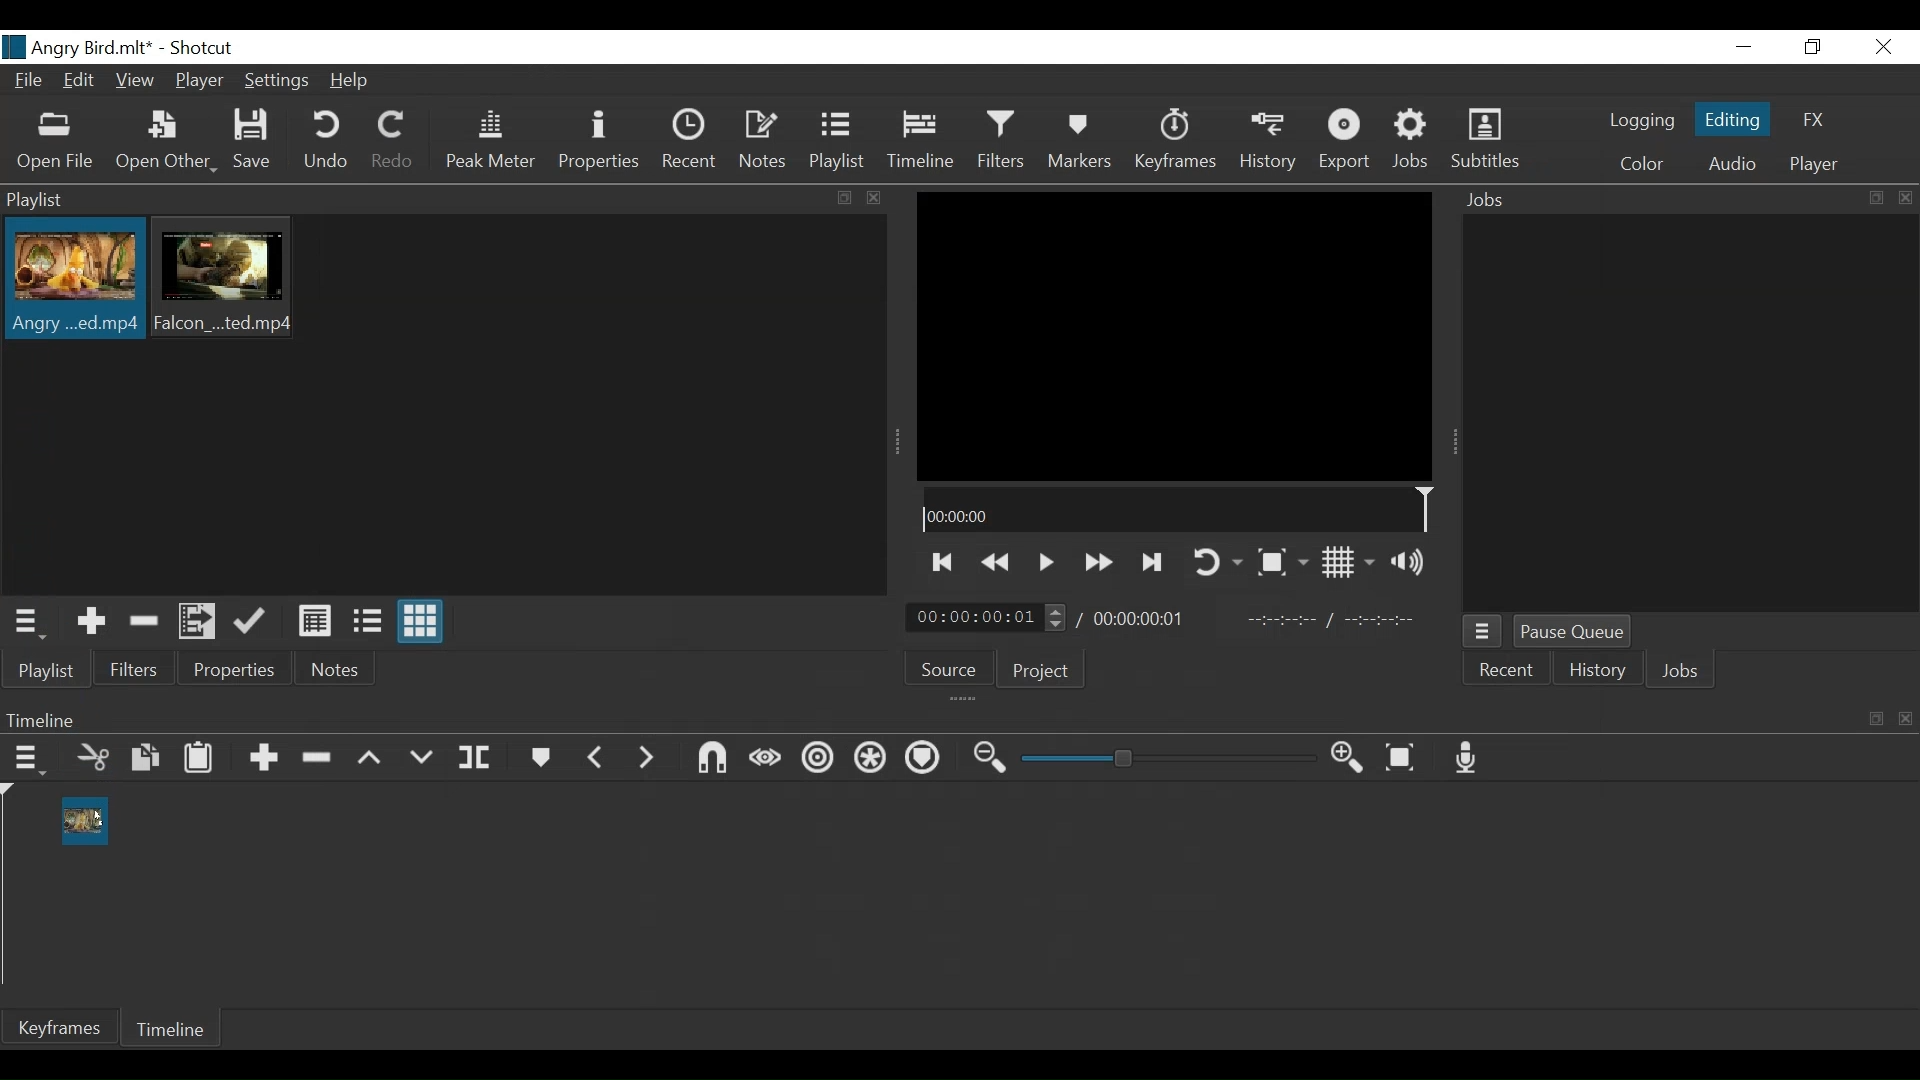 Image resolution: width=1920 pixels, height=1080 pixels. What do you see at coordinates (1816, 165) in the screenshot?
I see `Player` at bounding box center [1816, 165].